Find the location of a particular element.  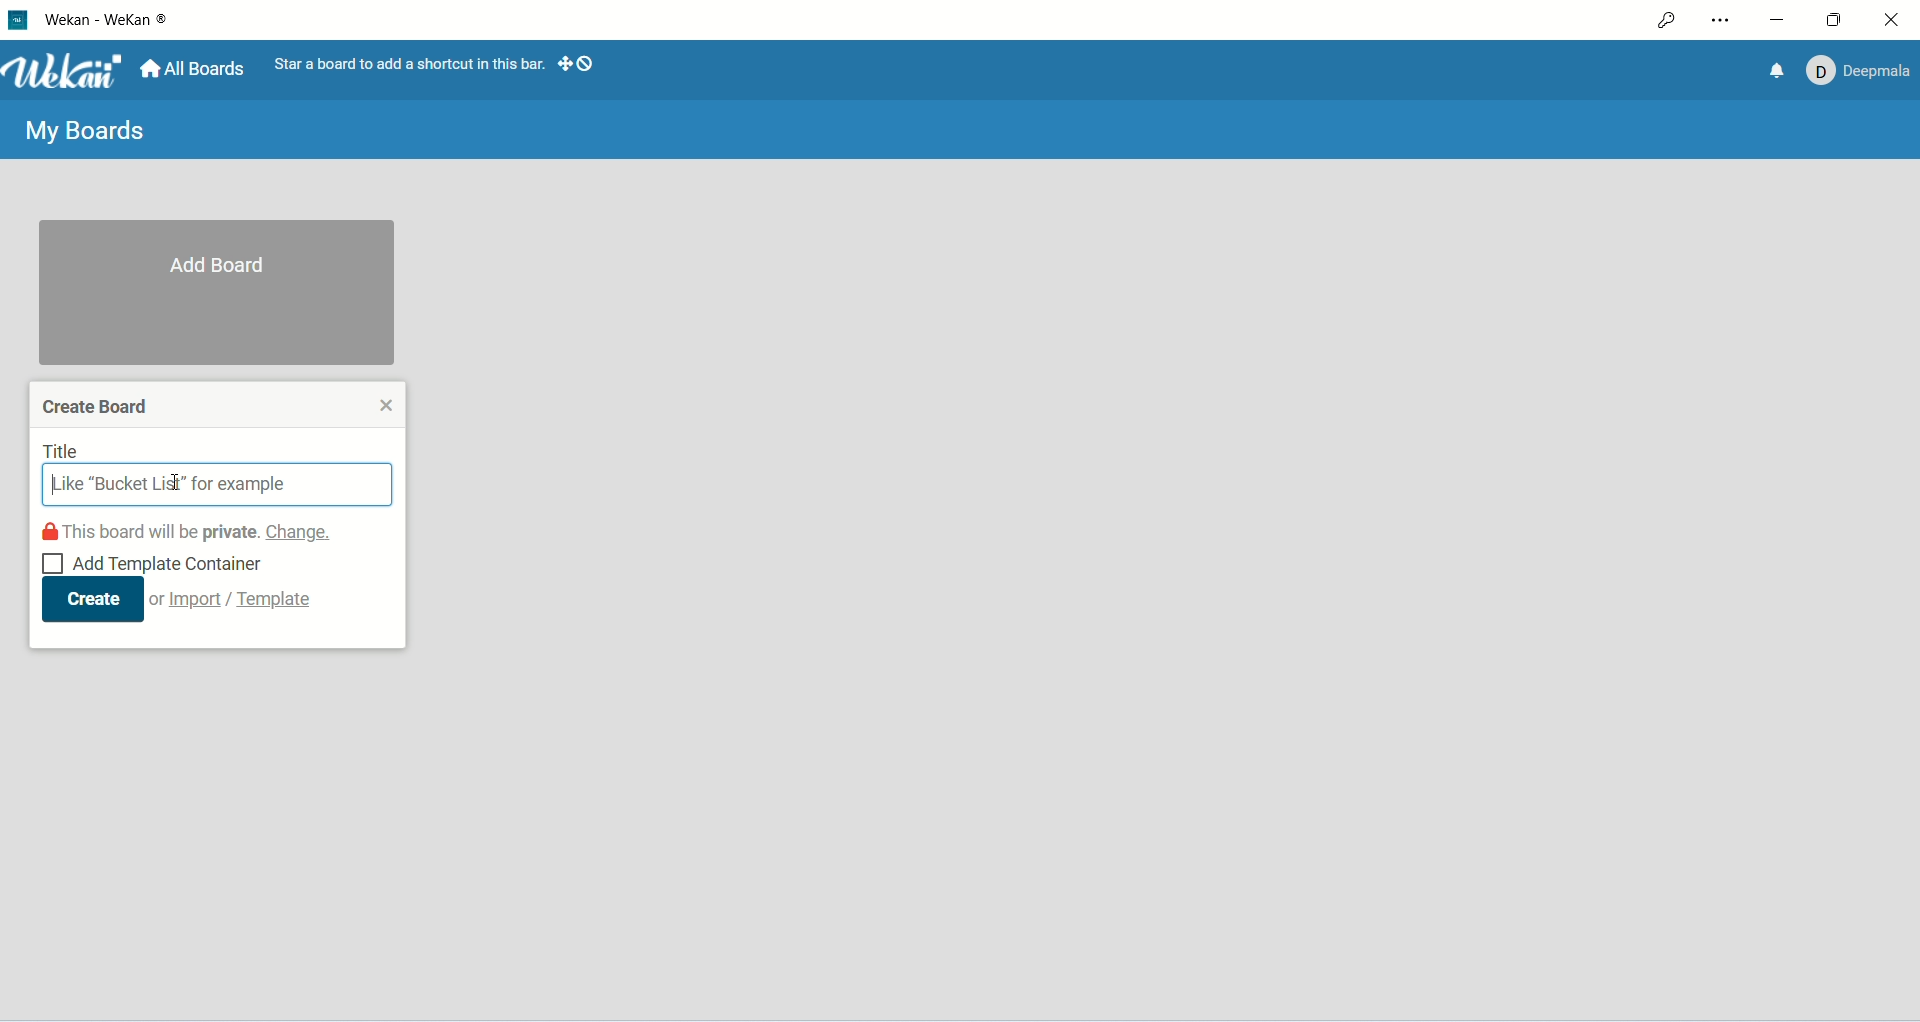

access permission is located at coordinates (1667, 20).